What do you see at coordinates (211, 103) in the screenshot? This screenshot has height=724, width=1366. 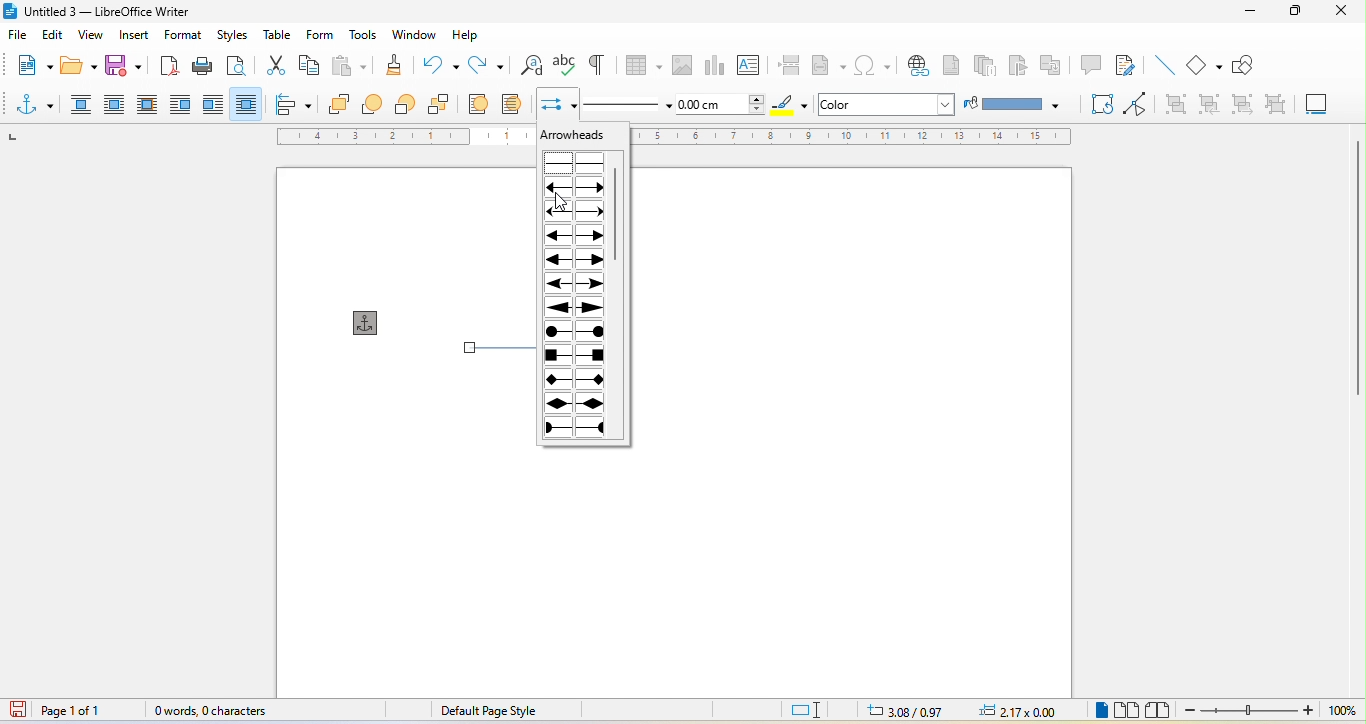 I see `after` at bounding box center [211, 103].